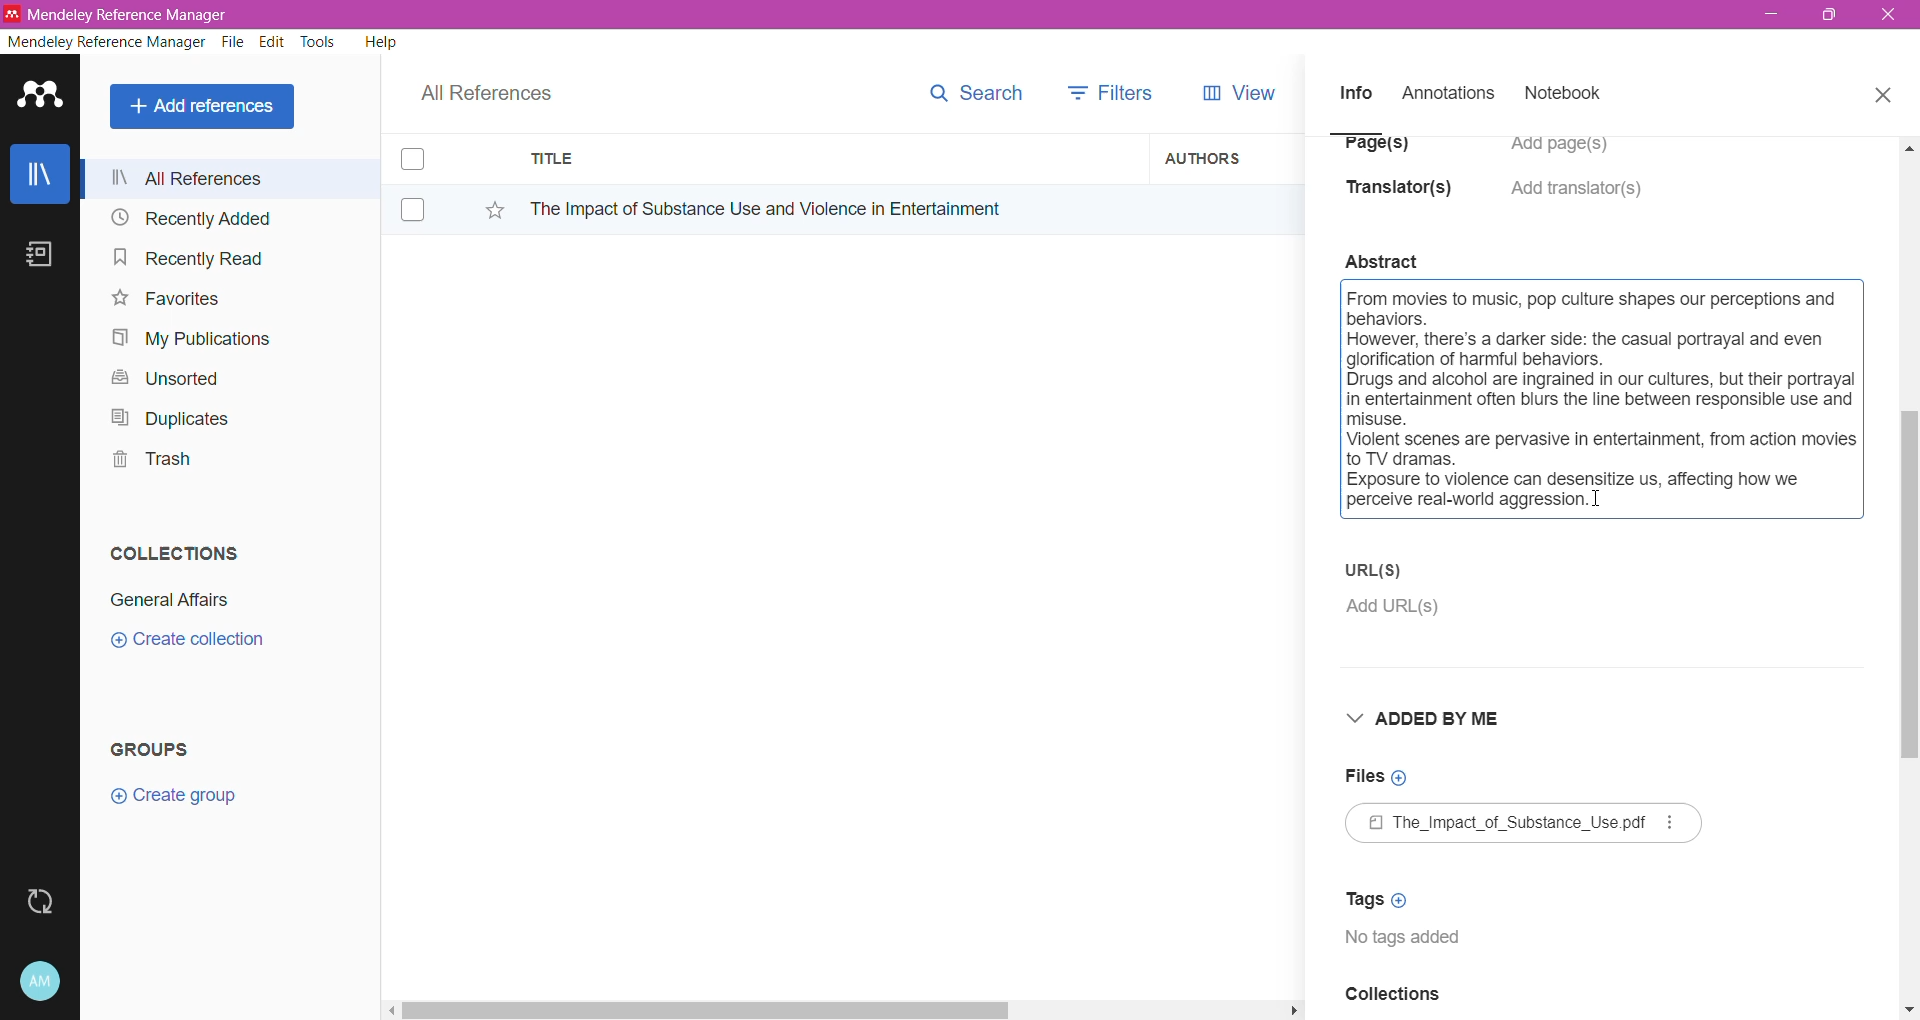  What do you see at coordinates (841, 1008) in the screenshot?
I see `Horizontal Scroll Bar` at bounding box center [841, 1008].